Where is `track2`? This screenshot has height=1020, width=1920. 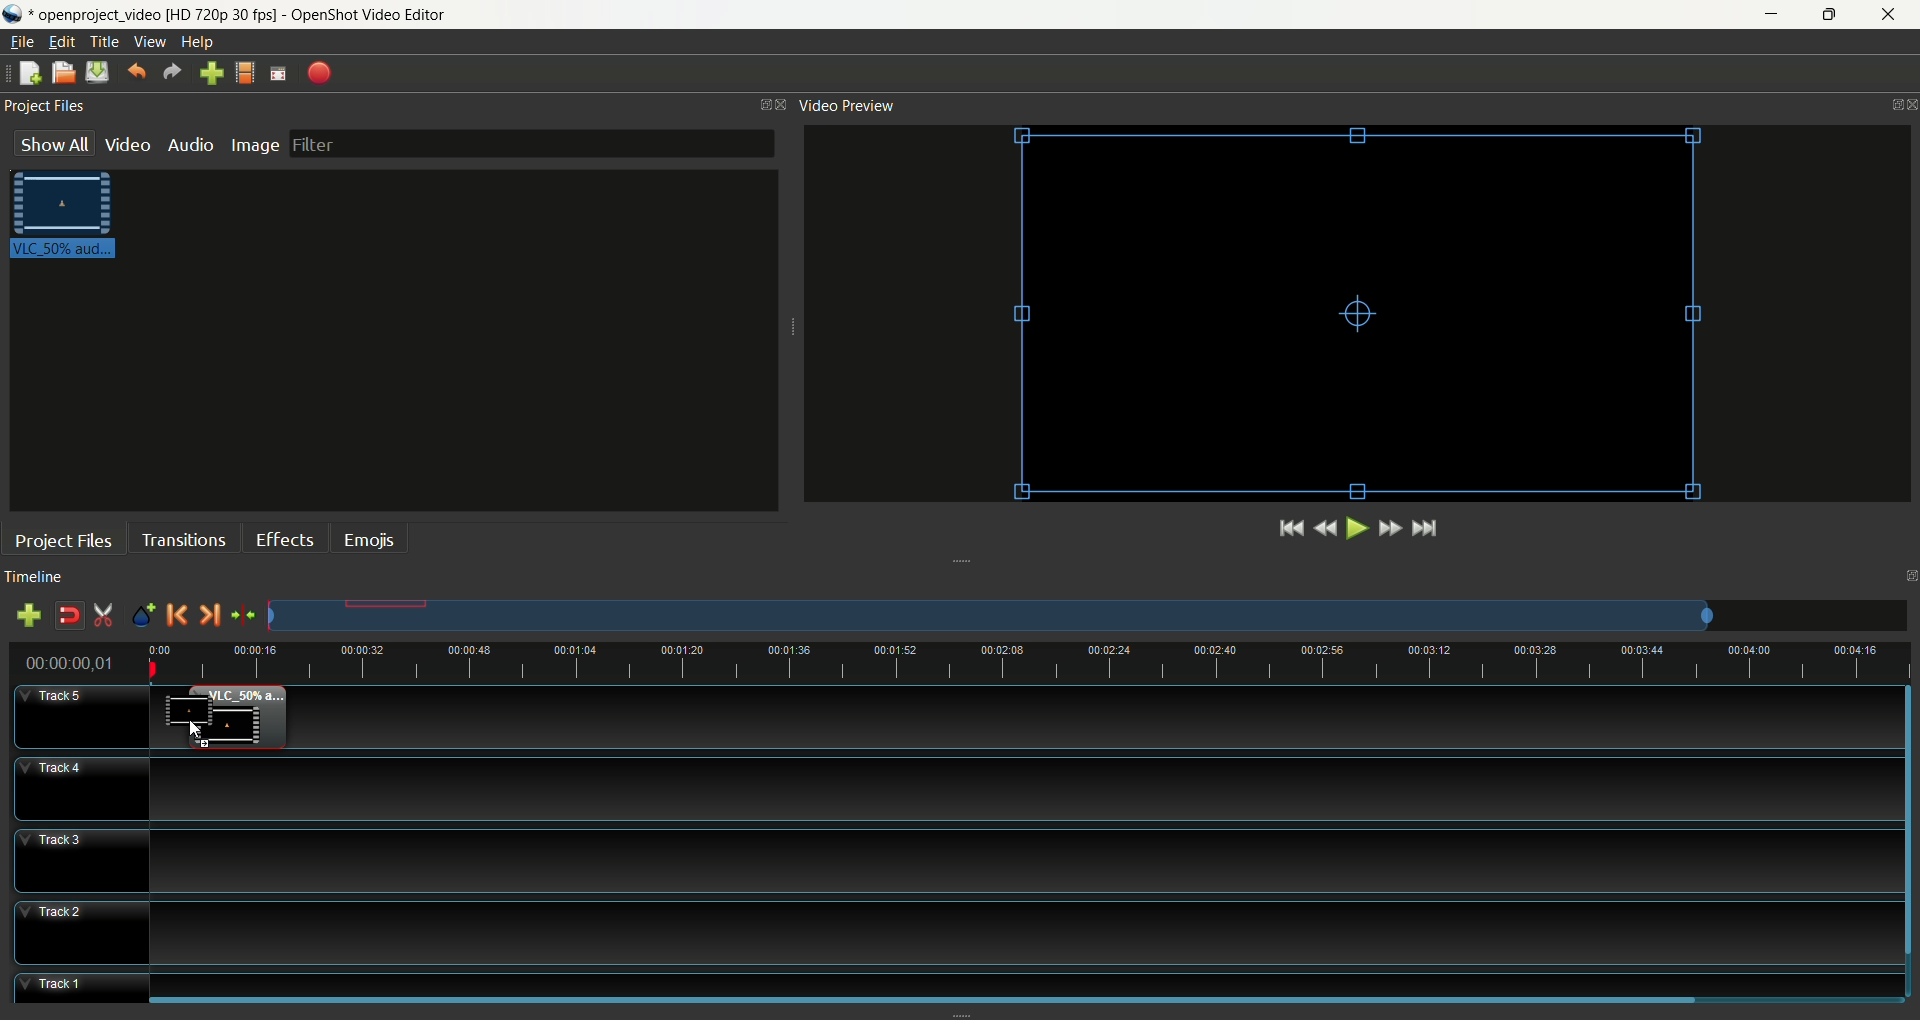
track2 is located at coordinates (957, 934).